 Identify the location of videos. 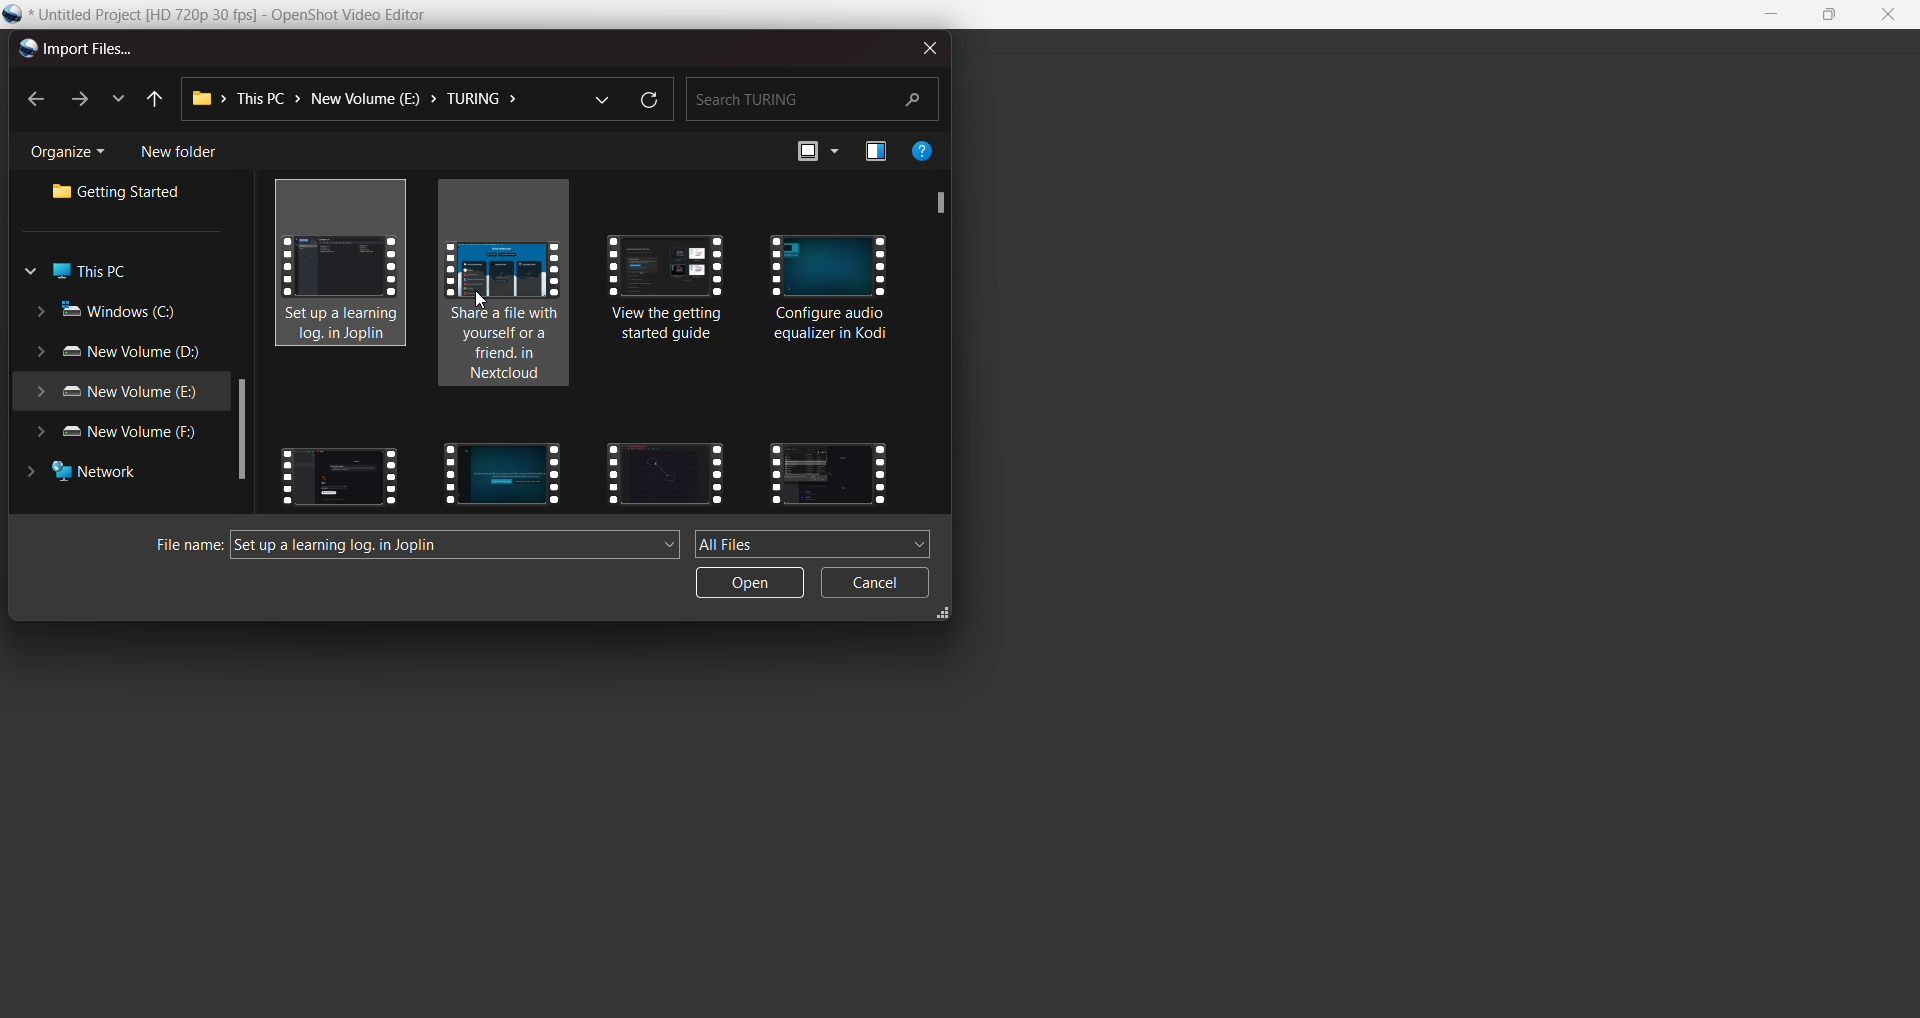
(831, 293).